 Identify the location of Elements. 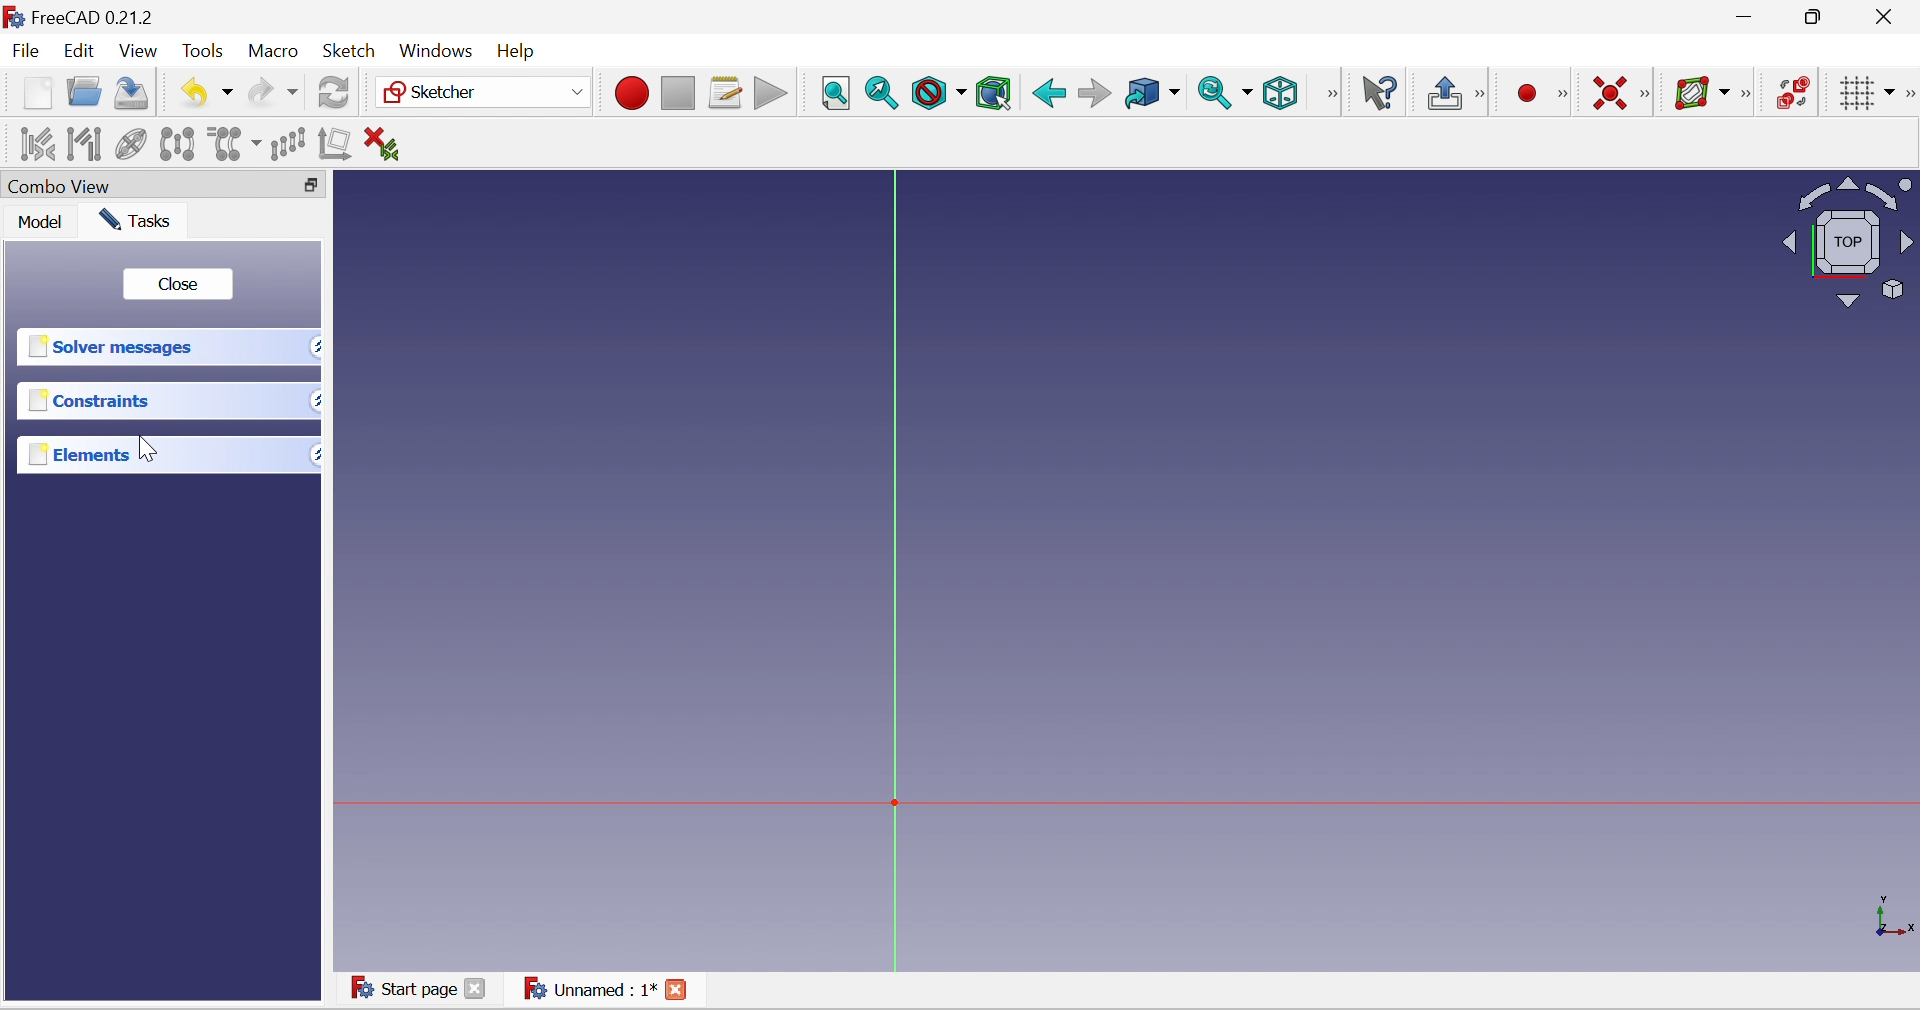
(77, 457).